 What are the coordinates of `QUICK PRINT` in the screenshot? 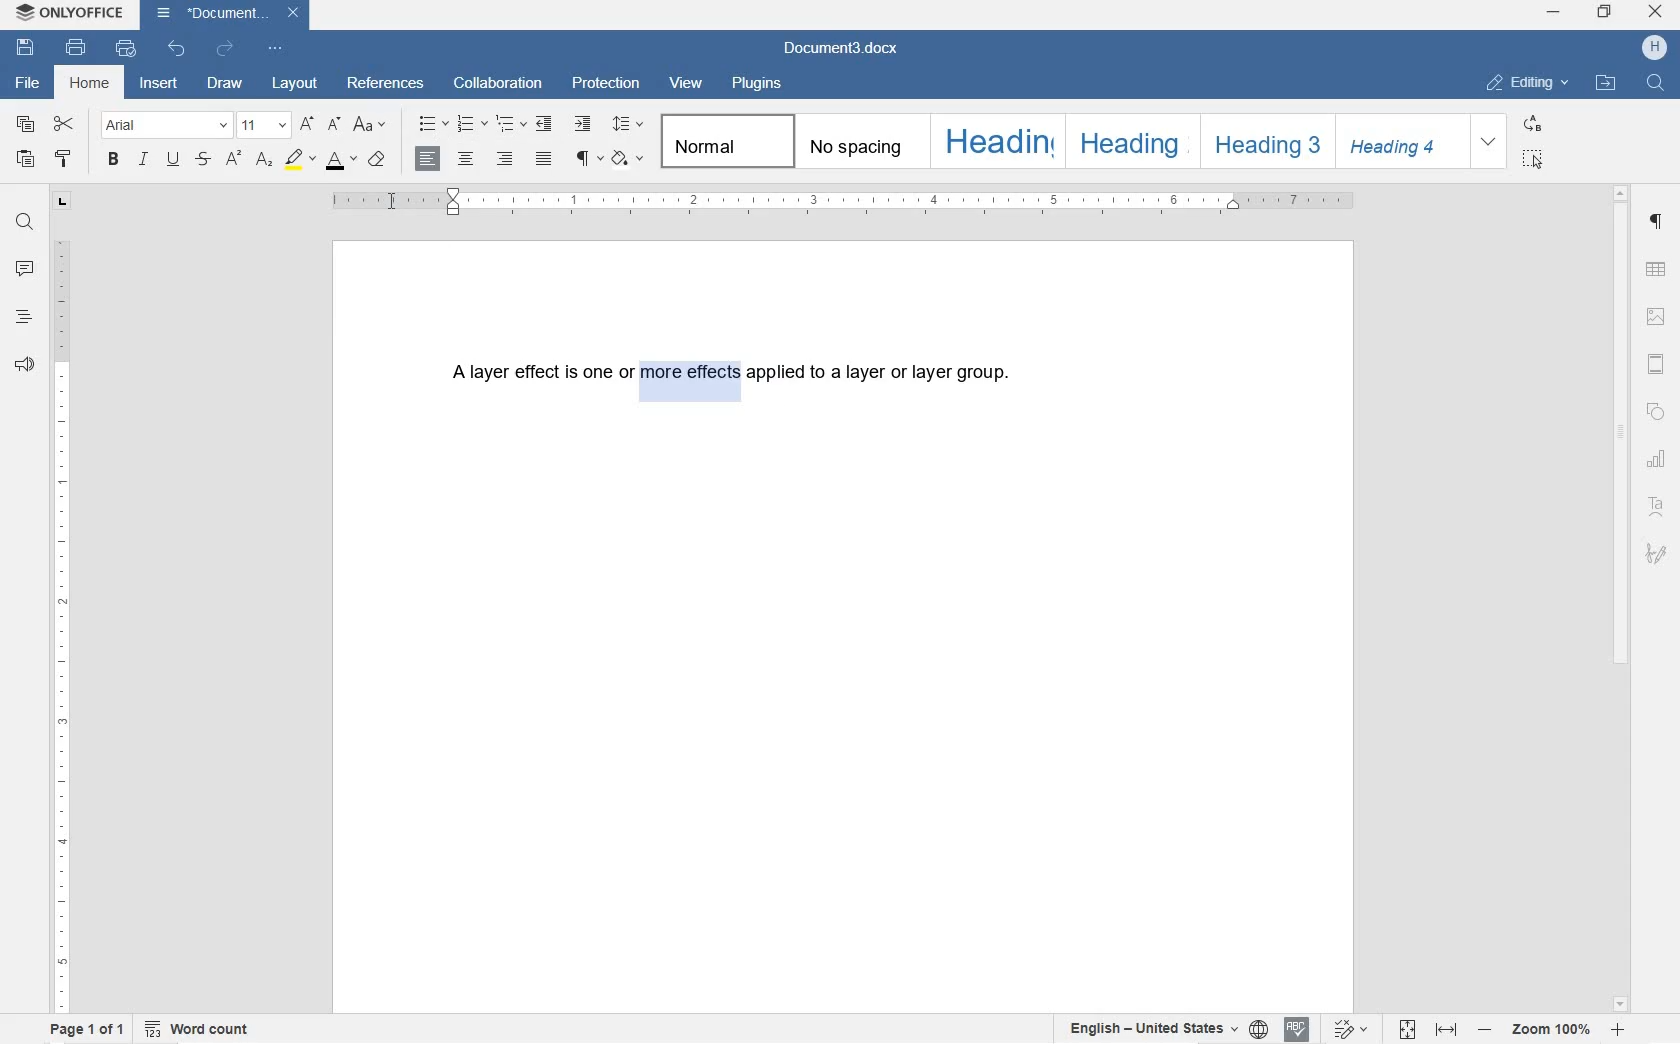 It's located at (125, 50).